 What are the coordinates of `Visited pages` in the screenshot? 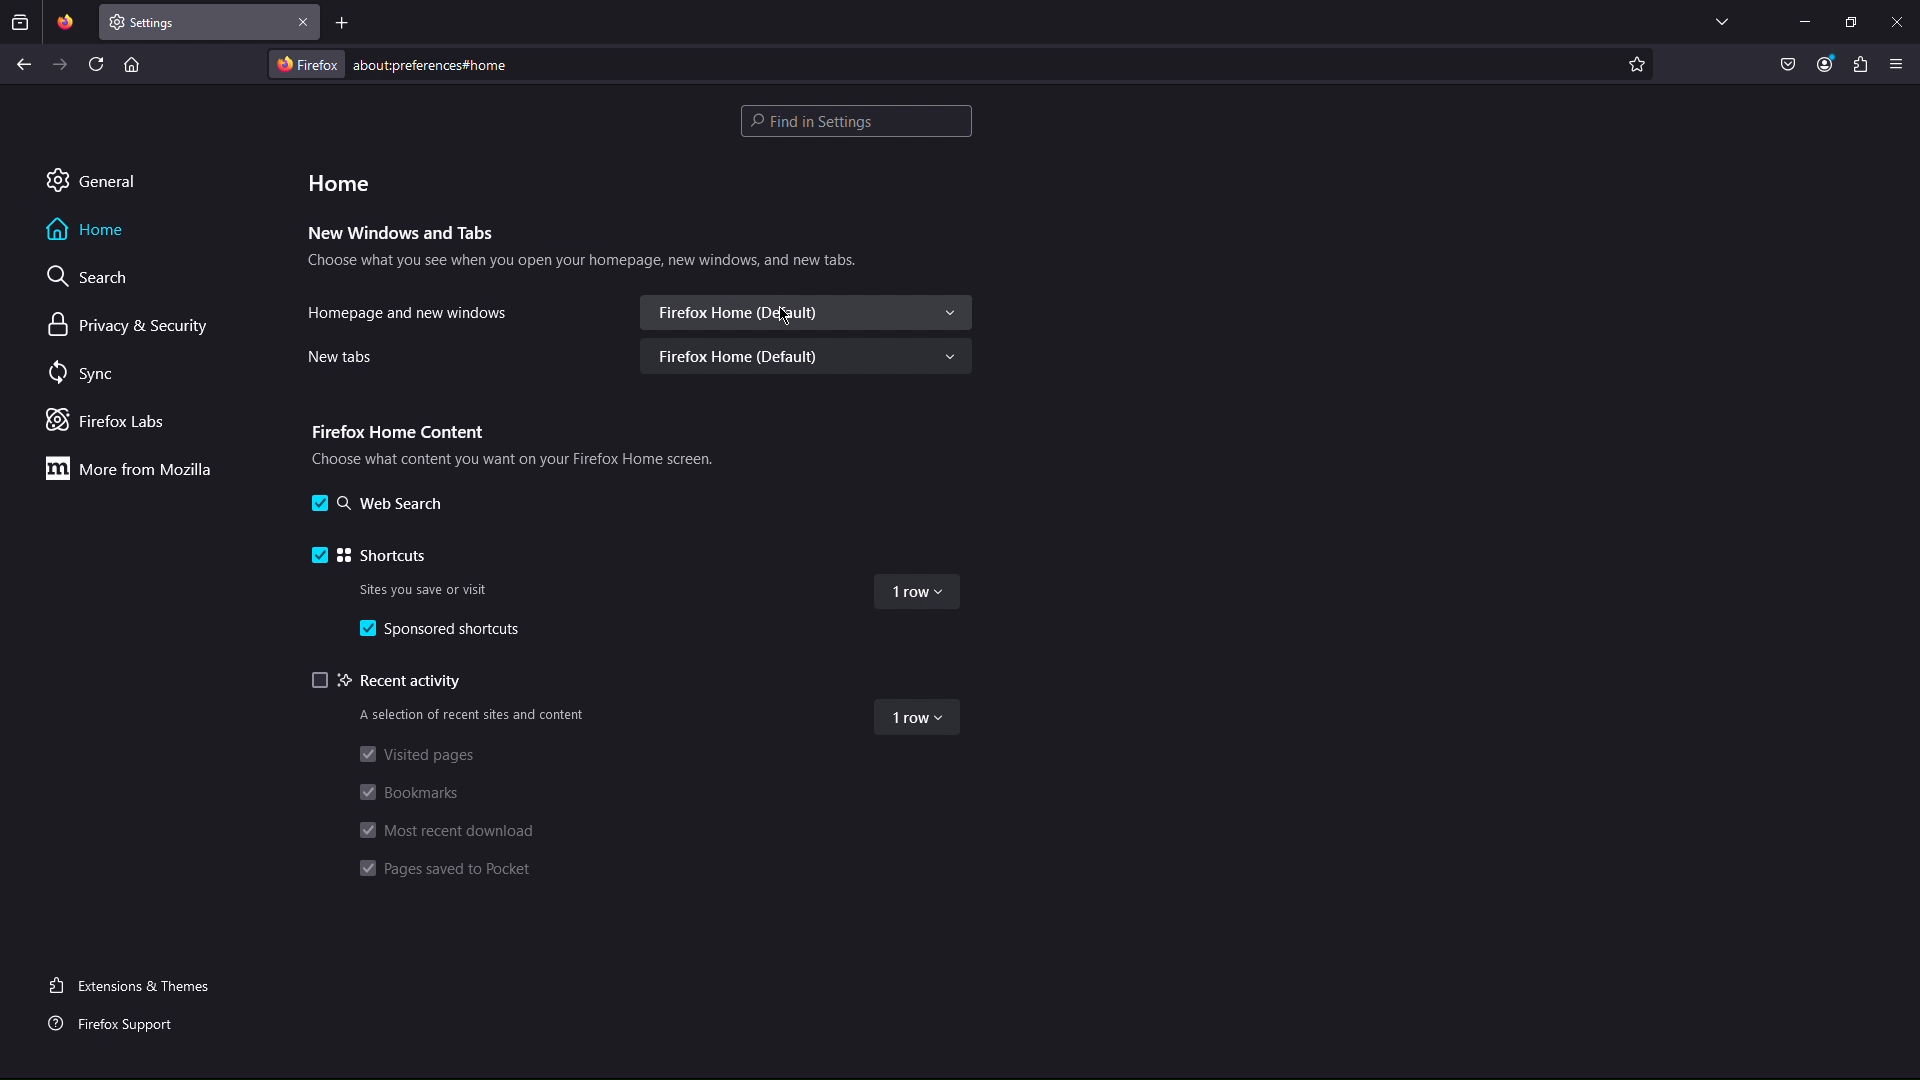 It's located at (416, 758).